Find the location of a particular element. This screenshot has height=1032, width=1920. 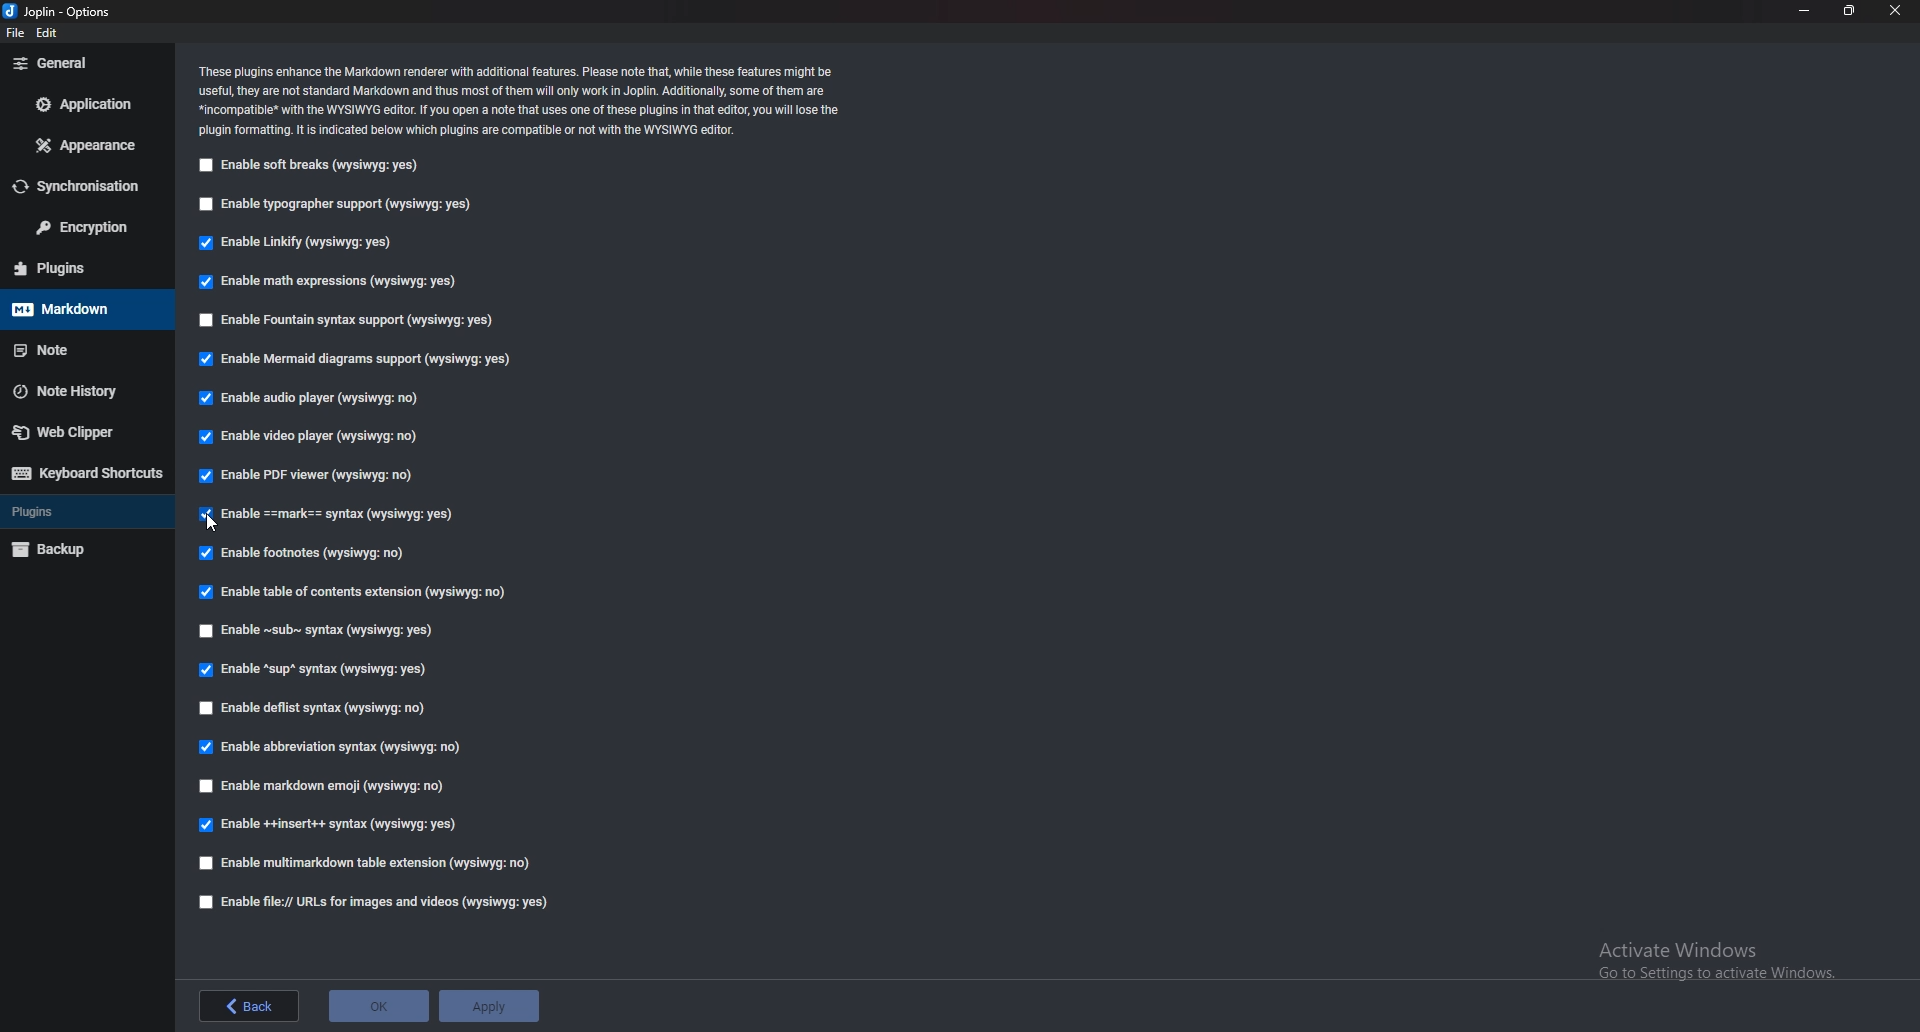

enable deflist syntax is located at coordinates (314, 706).